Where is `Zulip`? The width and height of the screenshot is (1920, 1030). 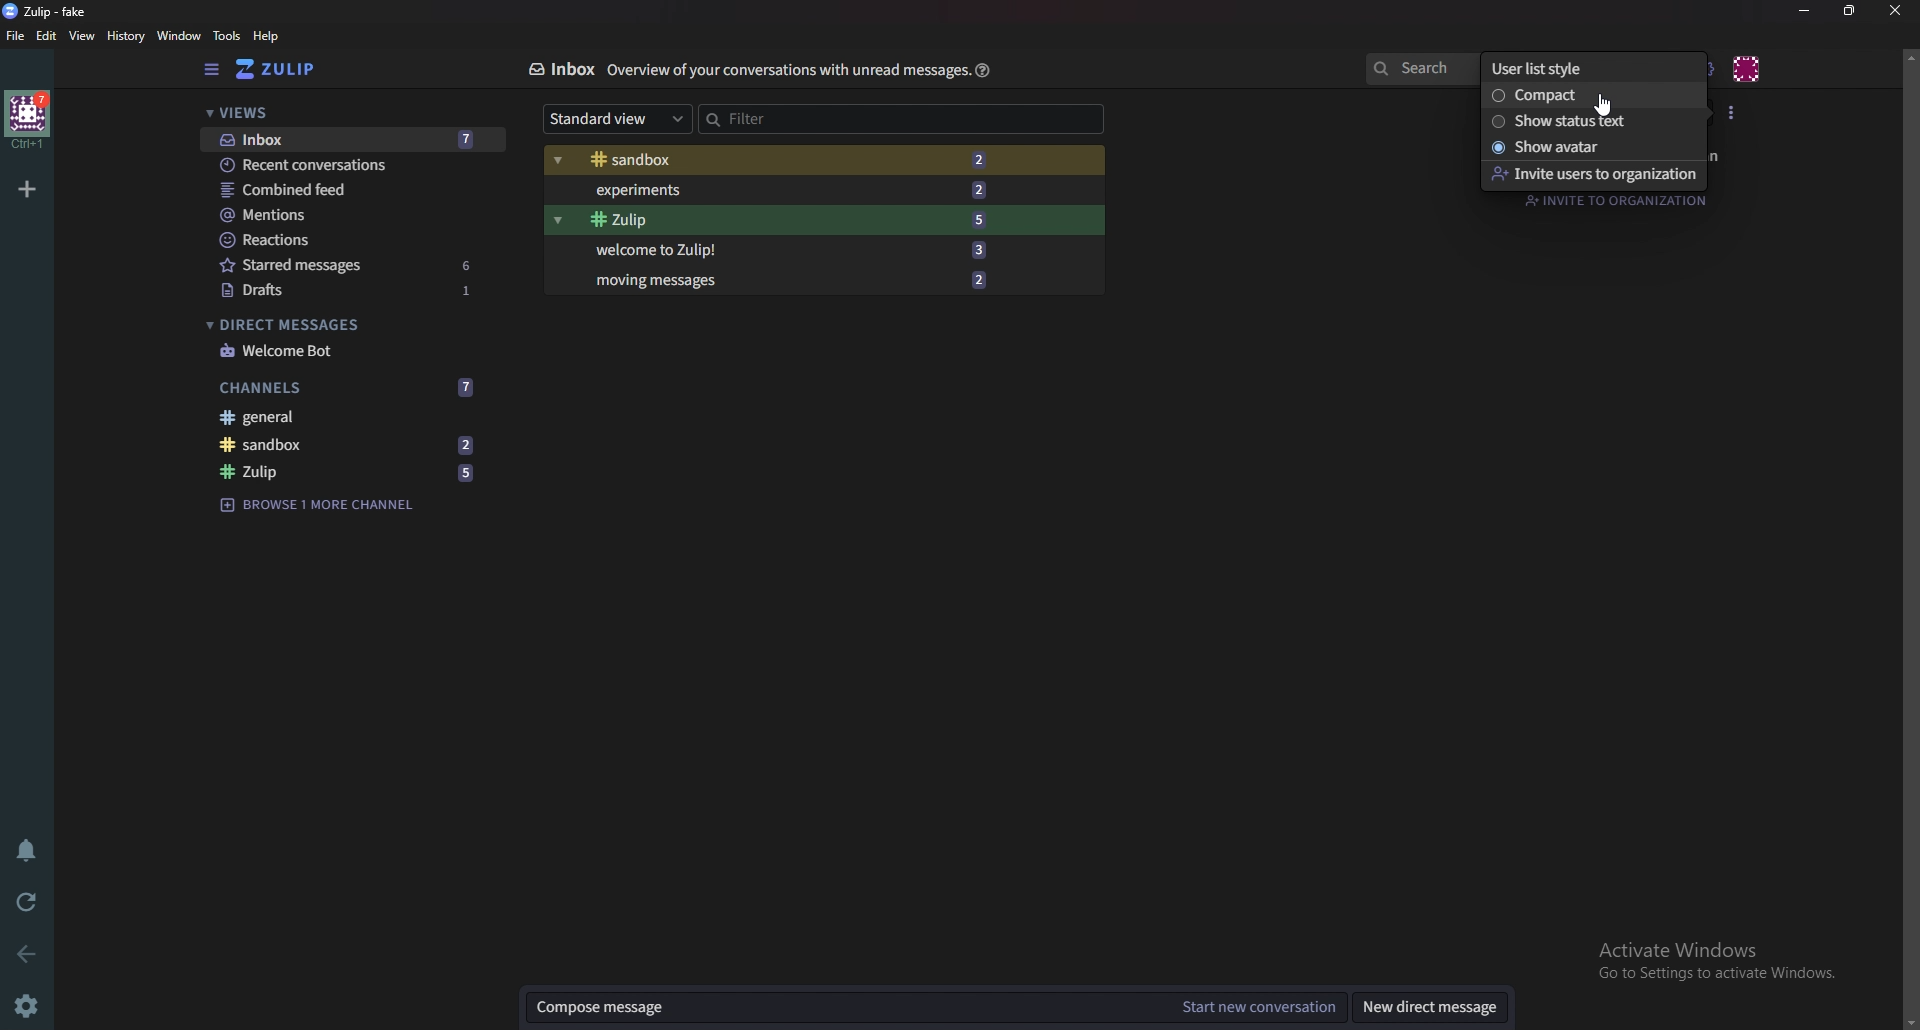
Zulip is located at coordinates (294, 69).